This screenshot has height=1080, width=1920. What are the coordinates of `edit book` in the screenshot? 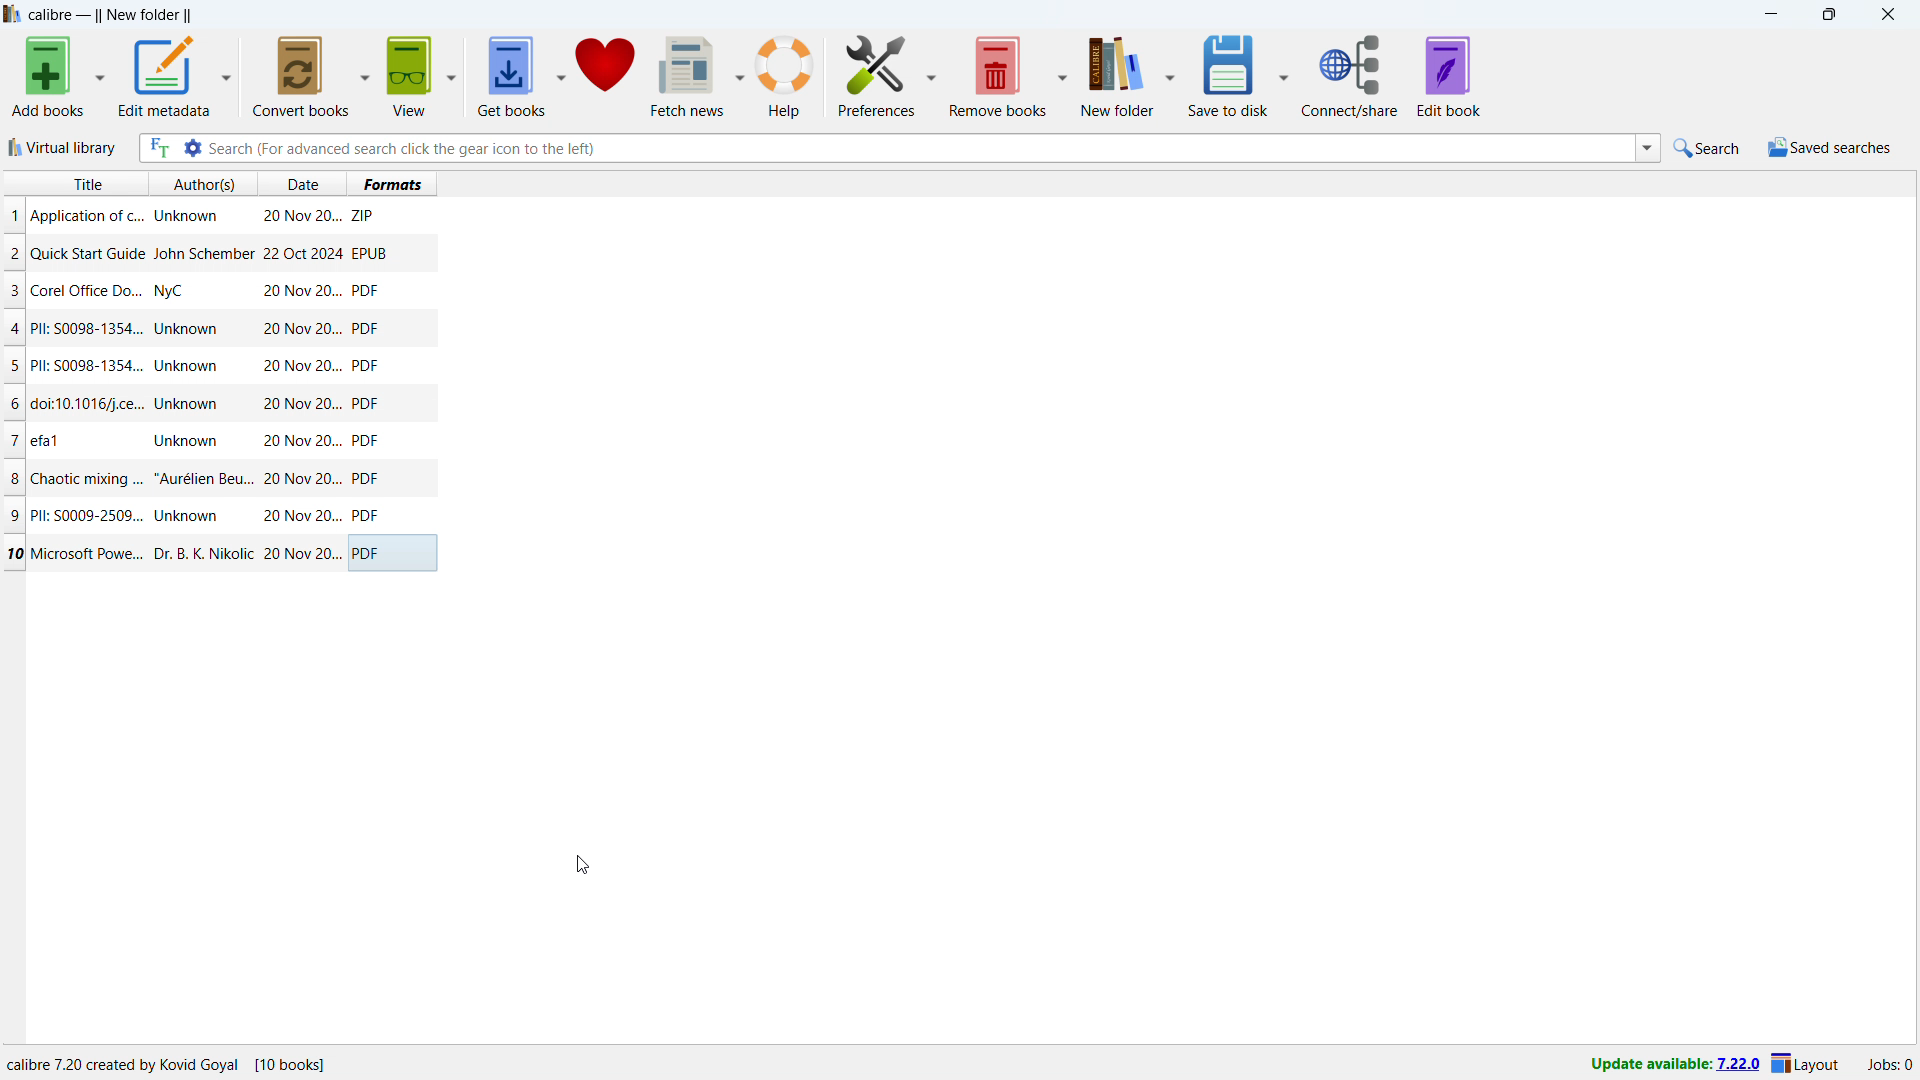 It's located at (1450, 76).